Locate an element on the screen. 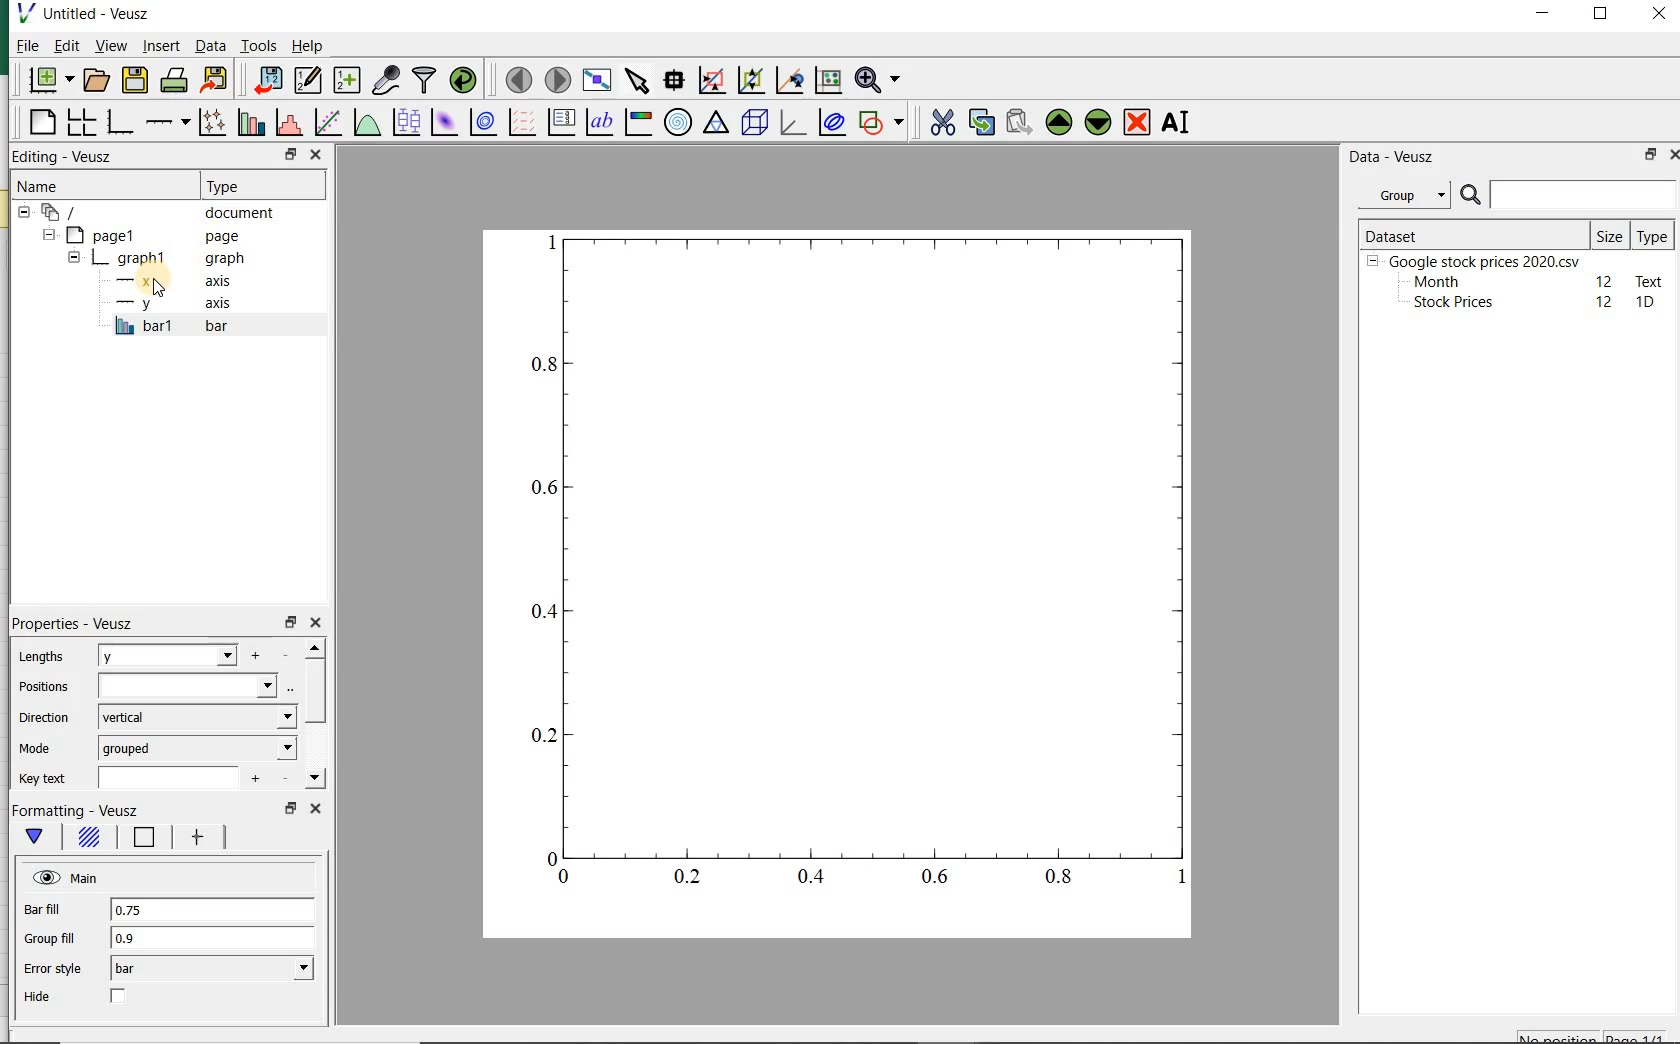 The width and height of the screenshot is (1680, 1044). minimize is located at coordinates (1544, 15).